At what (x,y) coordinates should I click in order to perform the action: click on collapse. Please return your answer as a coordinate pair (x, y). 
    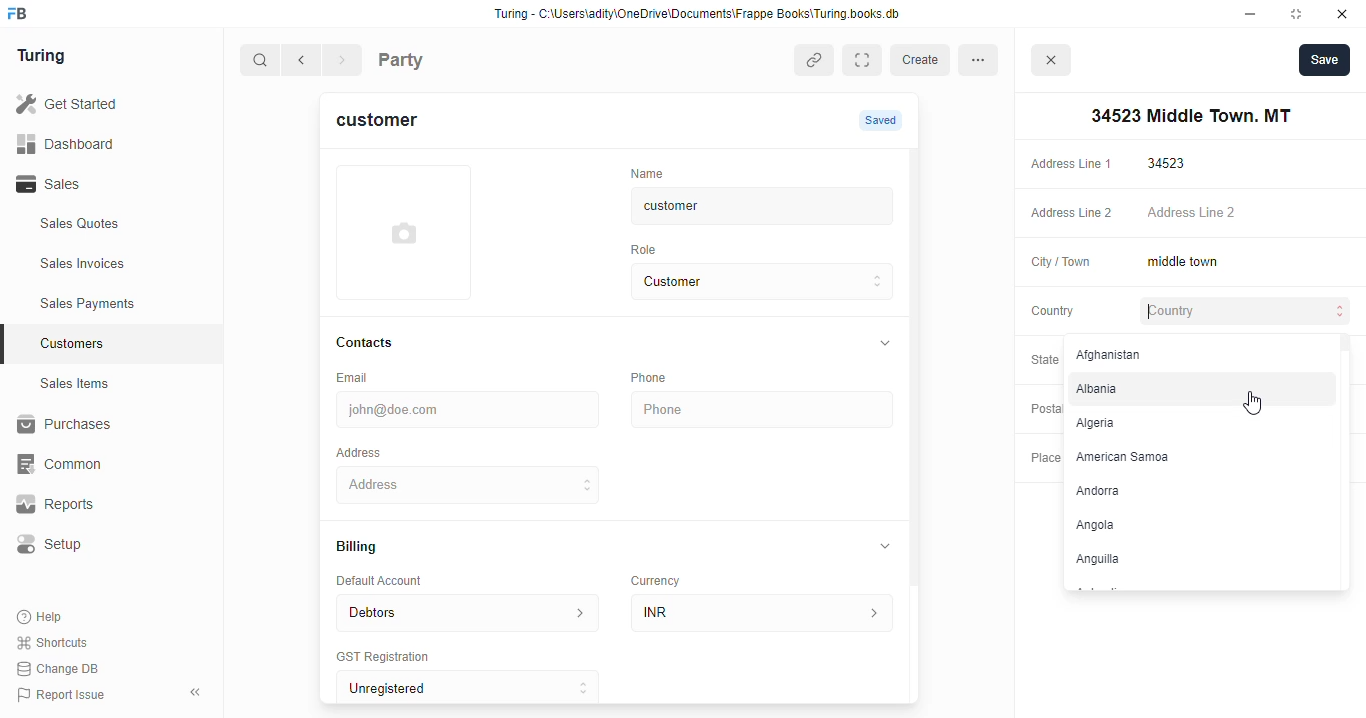
    Looking at the image, I should click on (883, 344).